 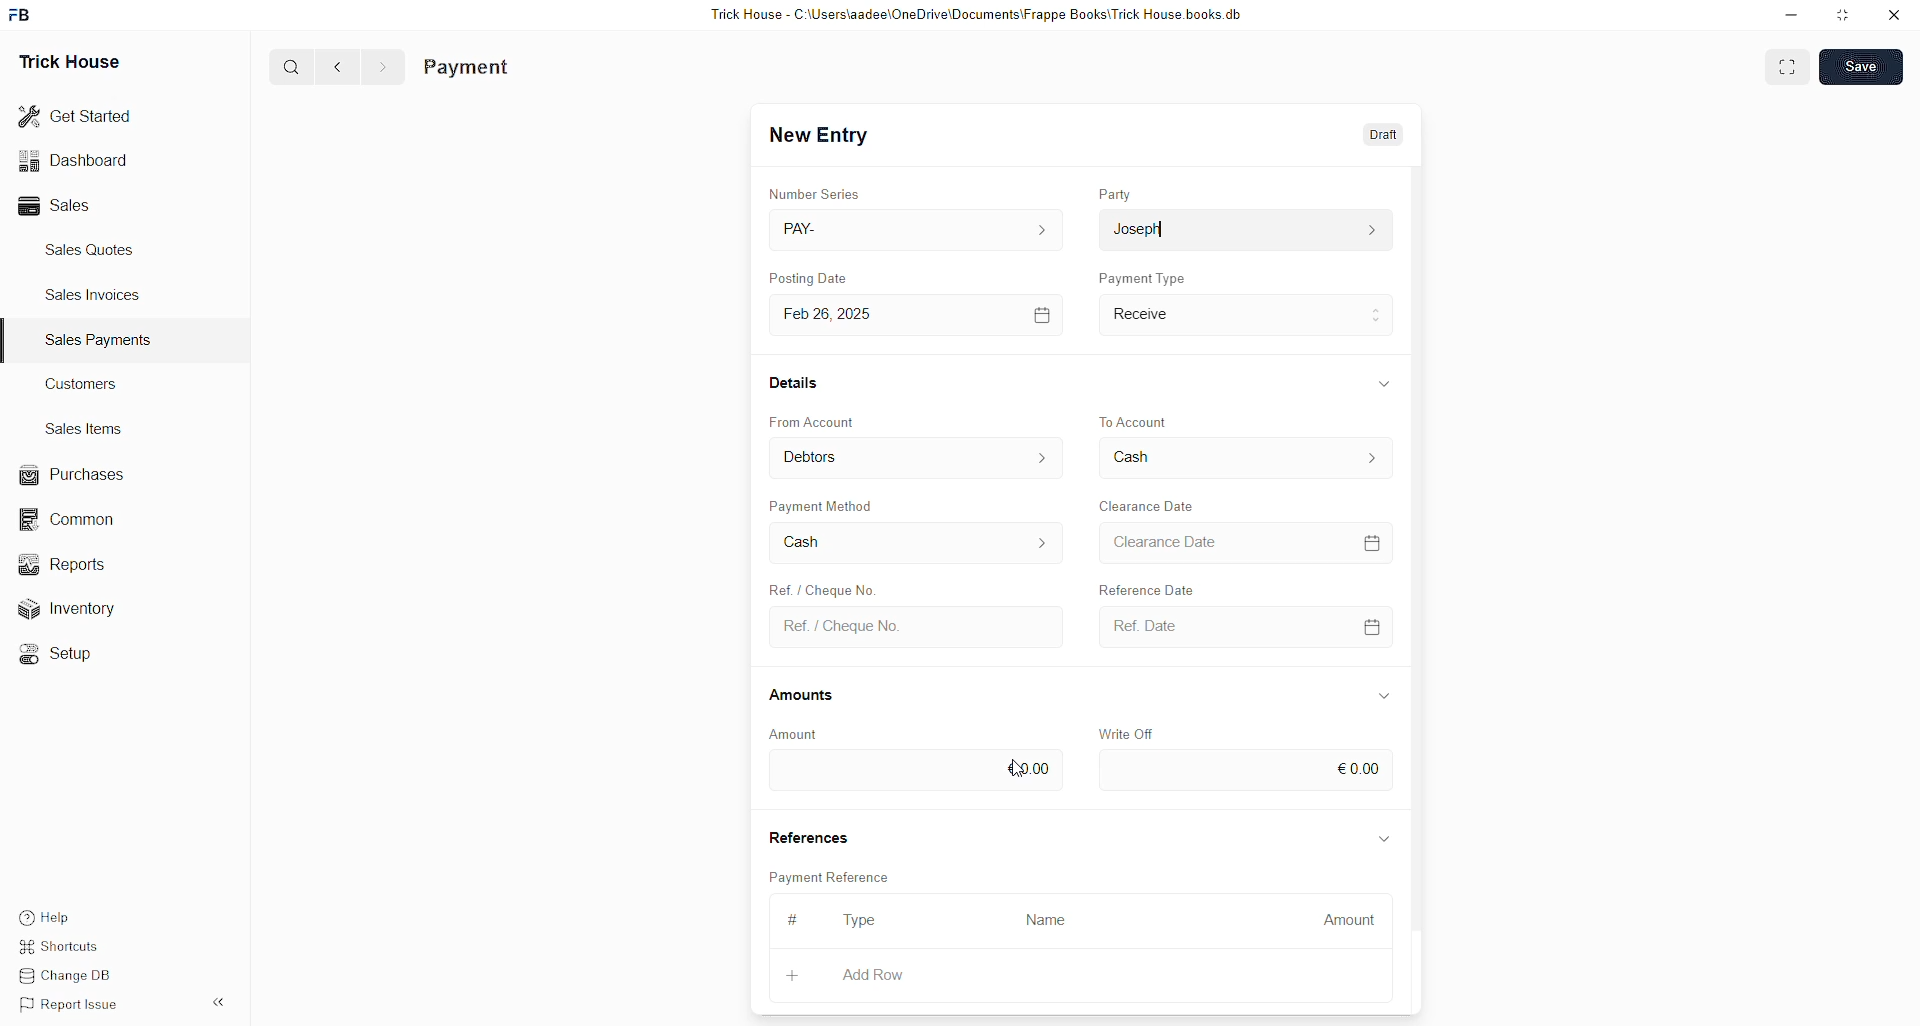 What do you see at coordinates (60, 206) in the screenshot?
I see `Sales` at bounding box center [60, 206].